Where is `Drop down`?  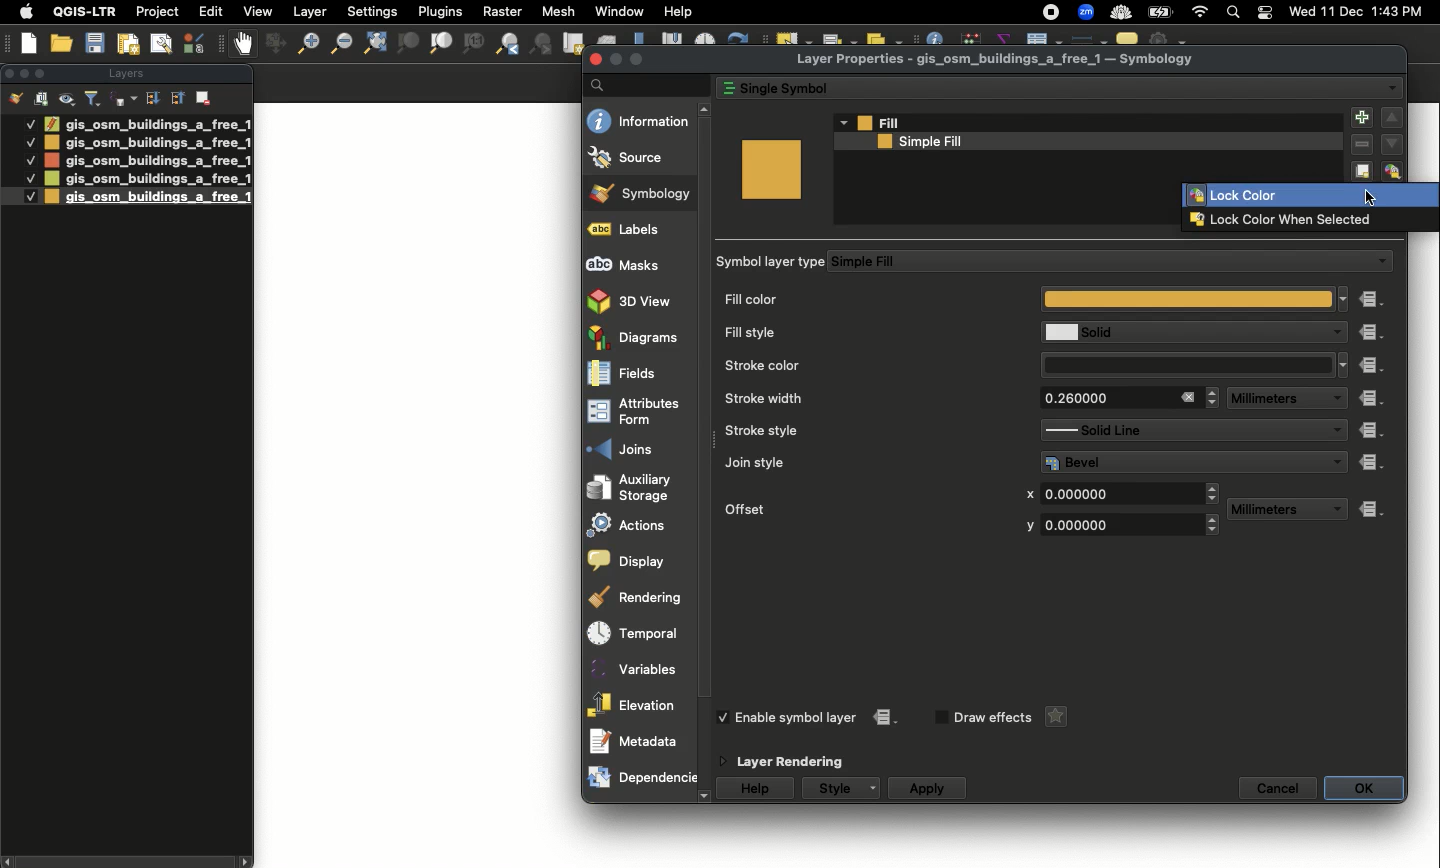 Drop down is located at coordinates (1381, 262).